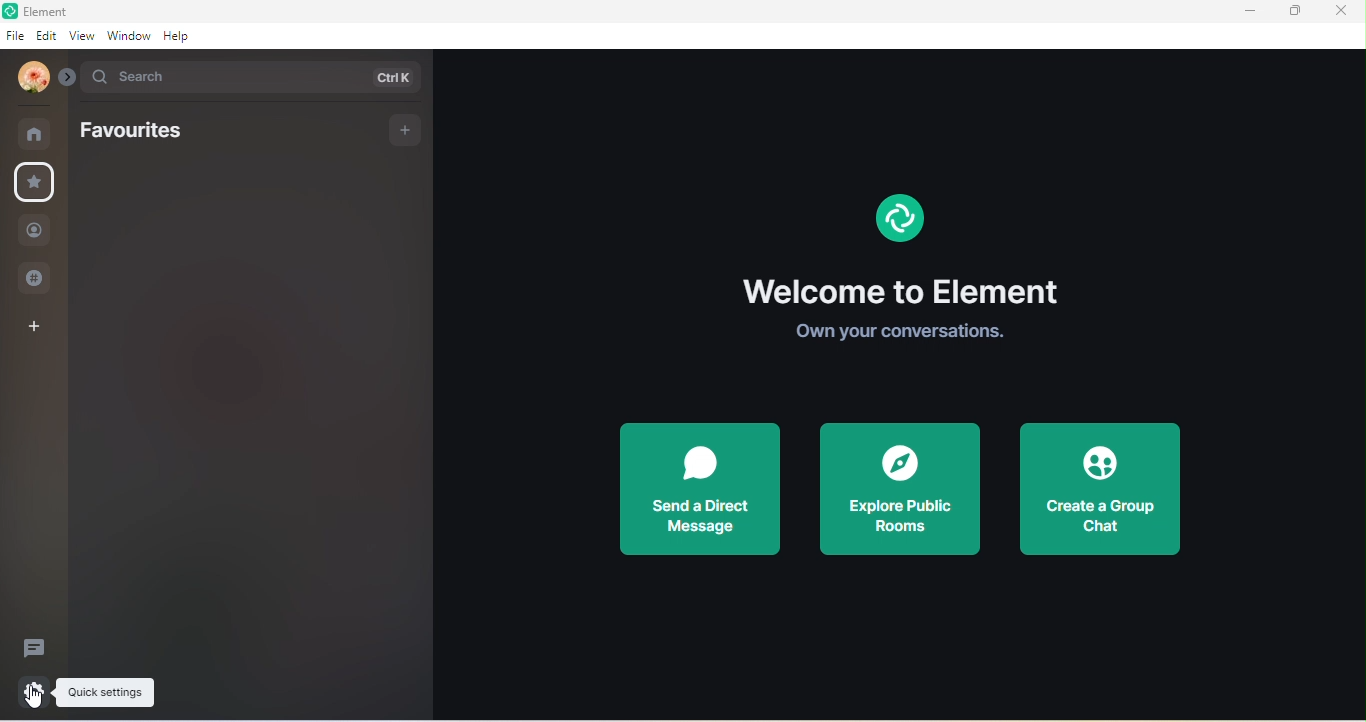 The width and height of the screenshot is (1366, 722). Describe the element at coordinates (180, 34) in the screenshot. I see `help` at that location.